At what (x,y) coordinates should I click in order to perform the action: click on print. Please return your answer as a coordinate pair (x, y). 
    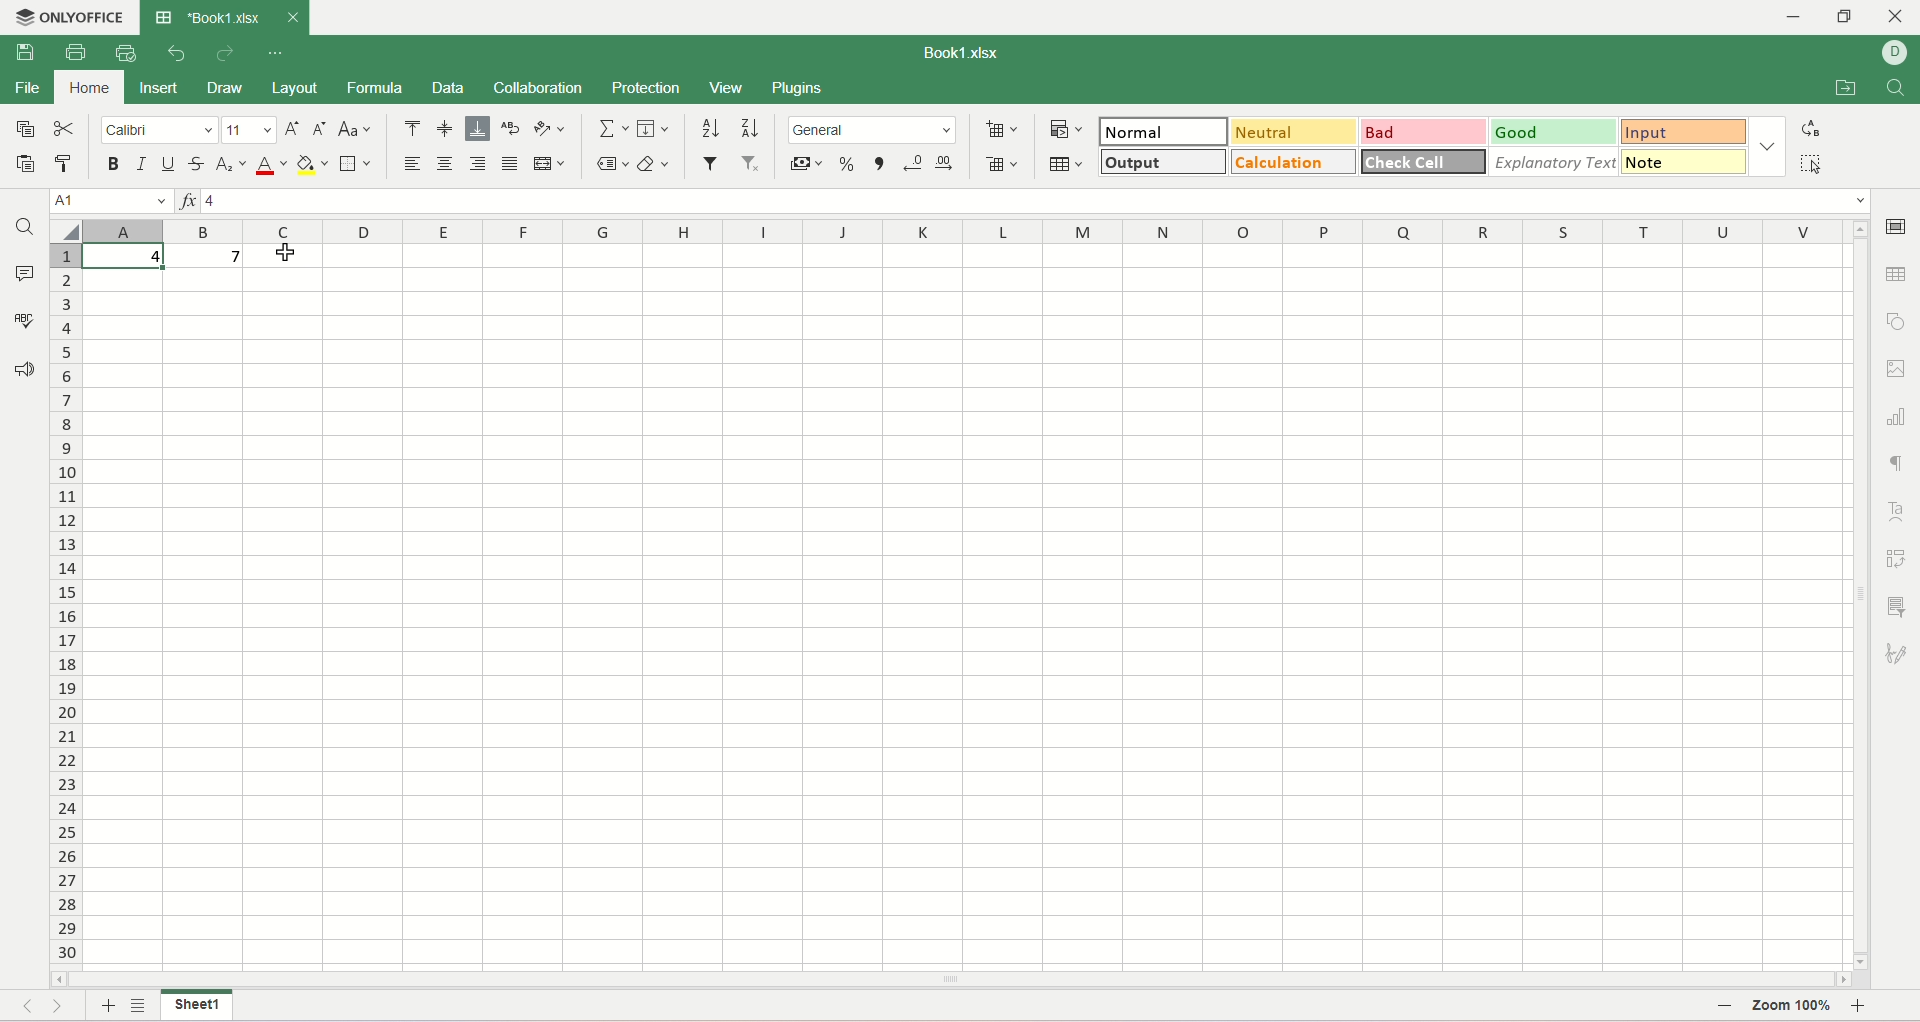
    Looking at the image, I should click on (76, 50).